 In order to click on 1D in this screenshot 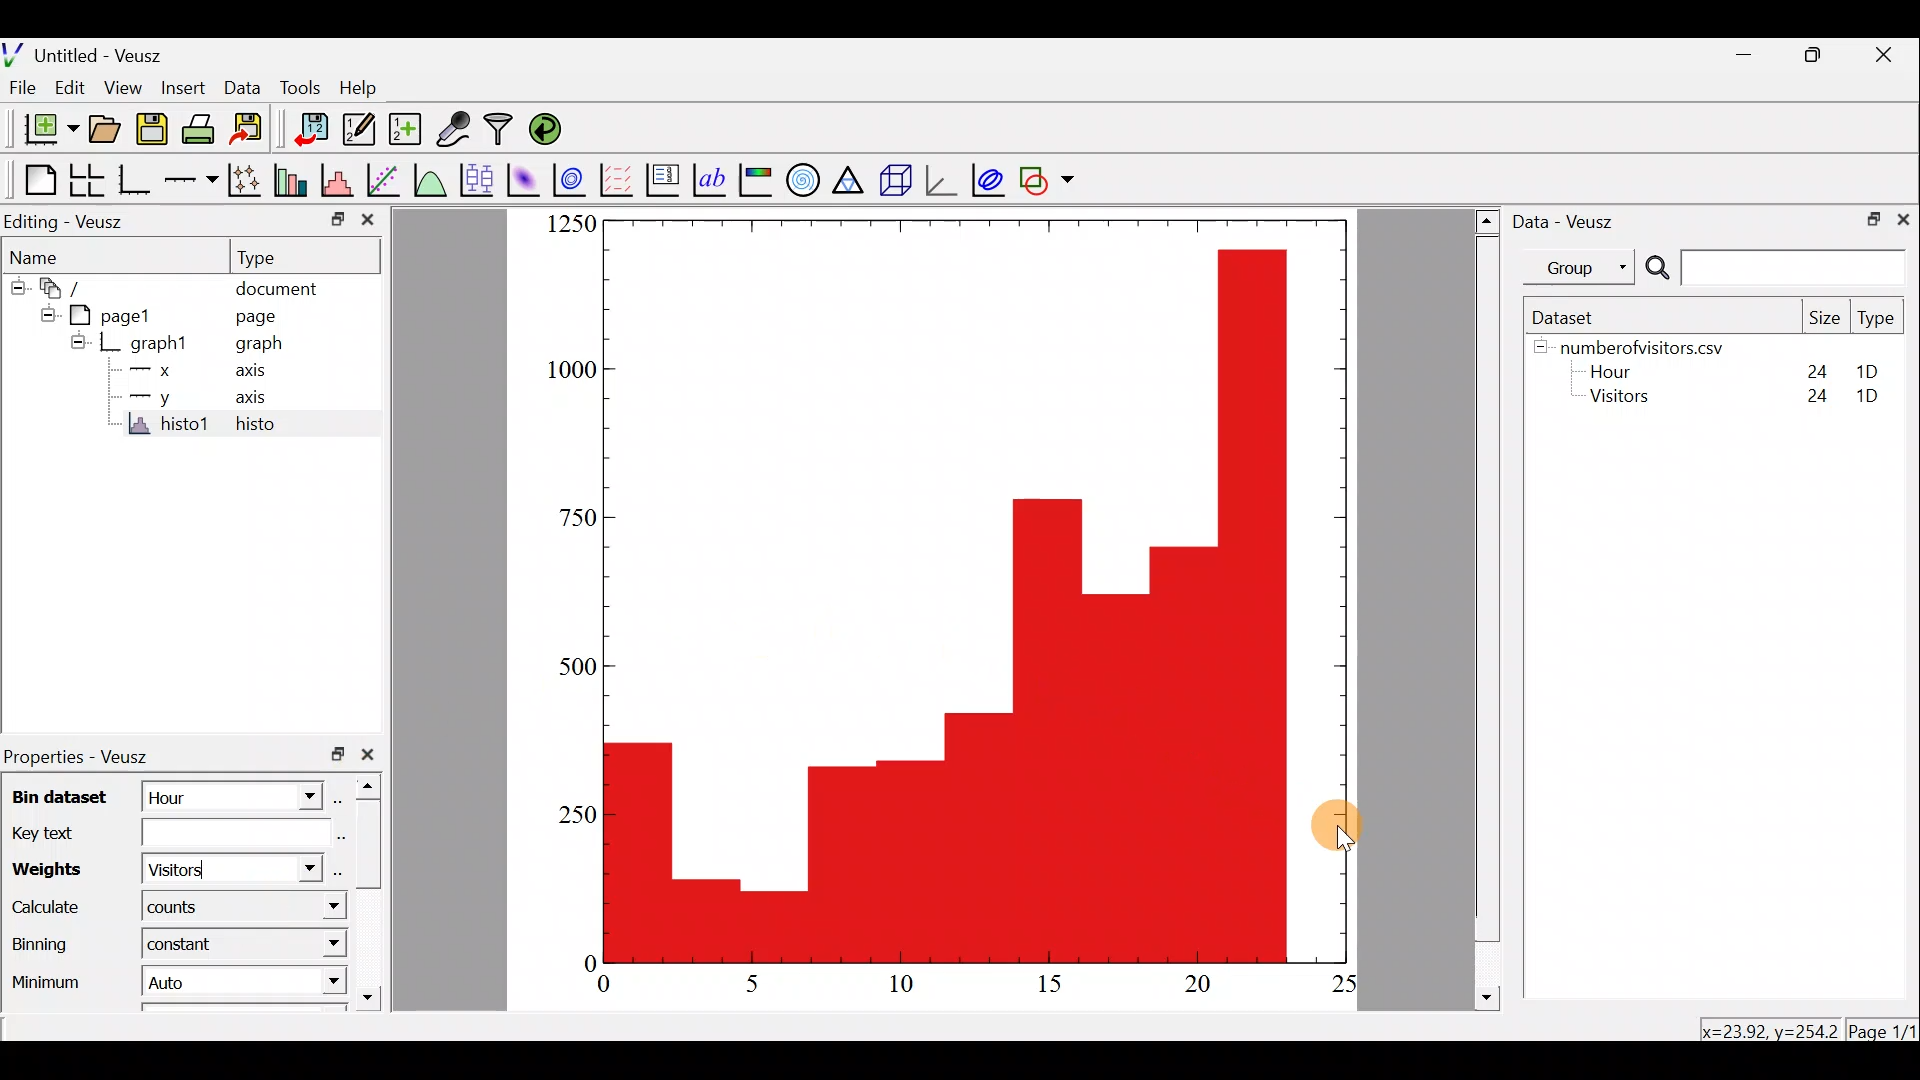, I will do `click(1860, 367)`.